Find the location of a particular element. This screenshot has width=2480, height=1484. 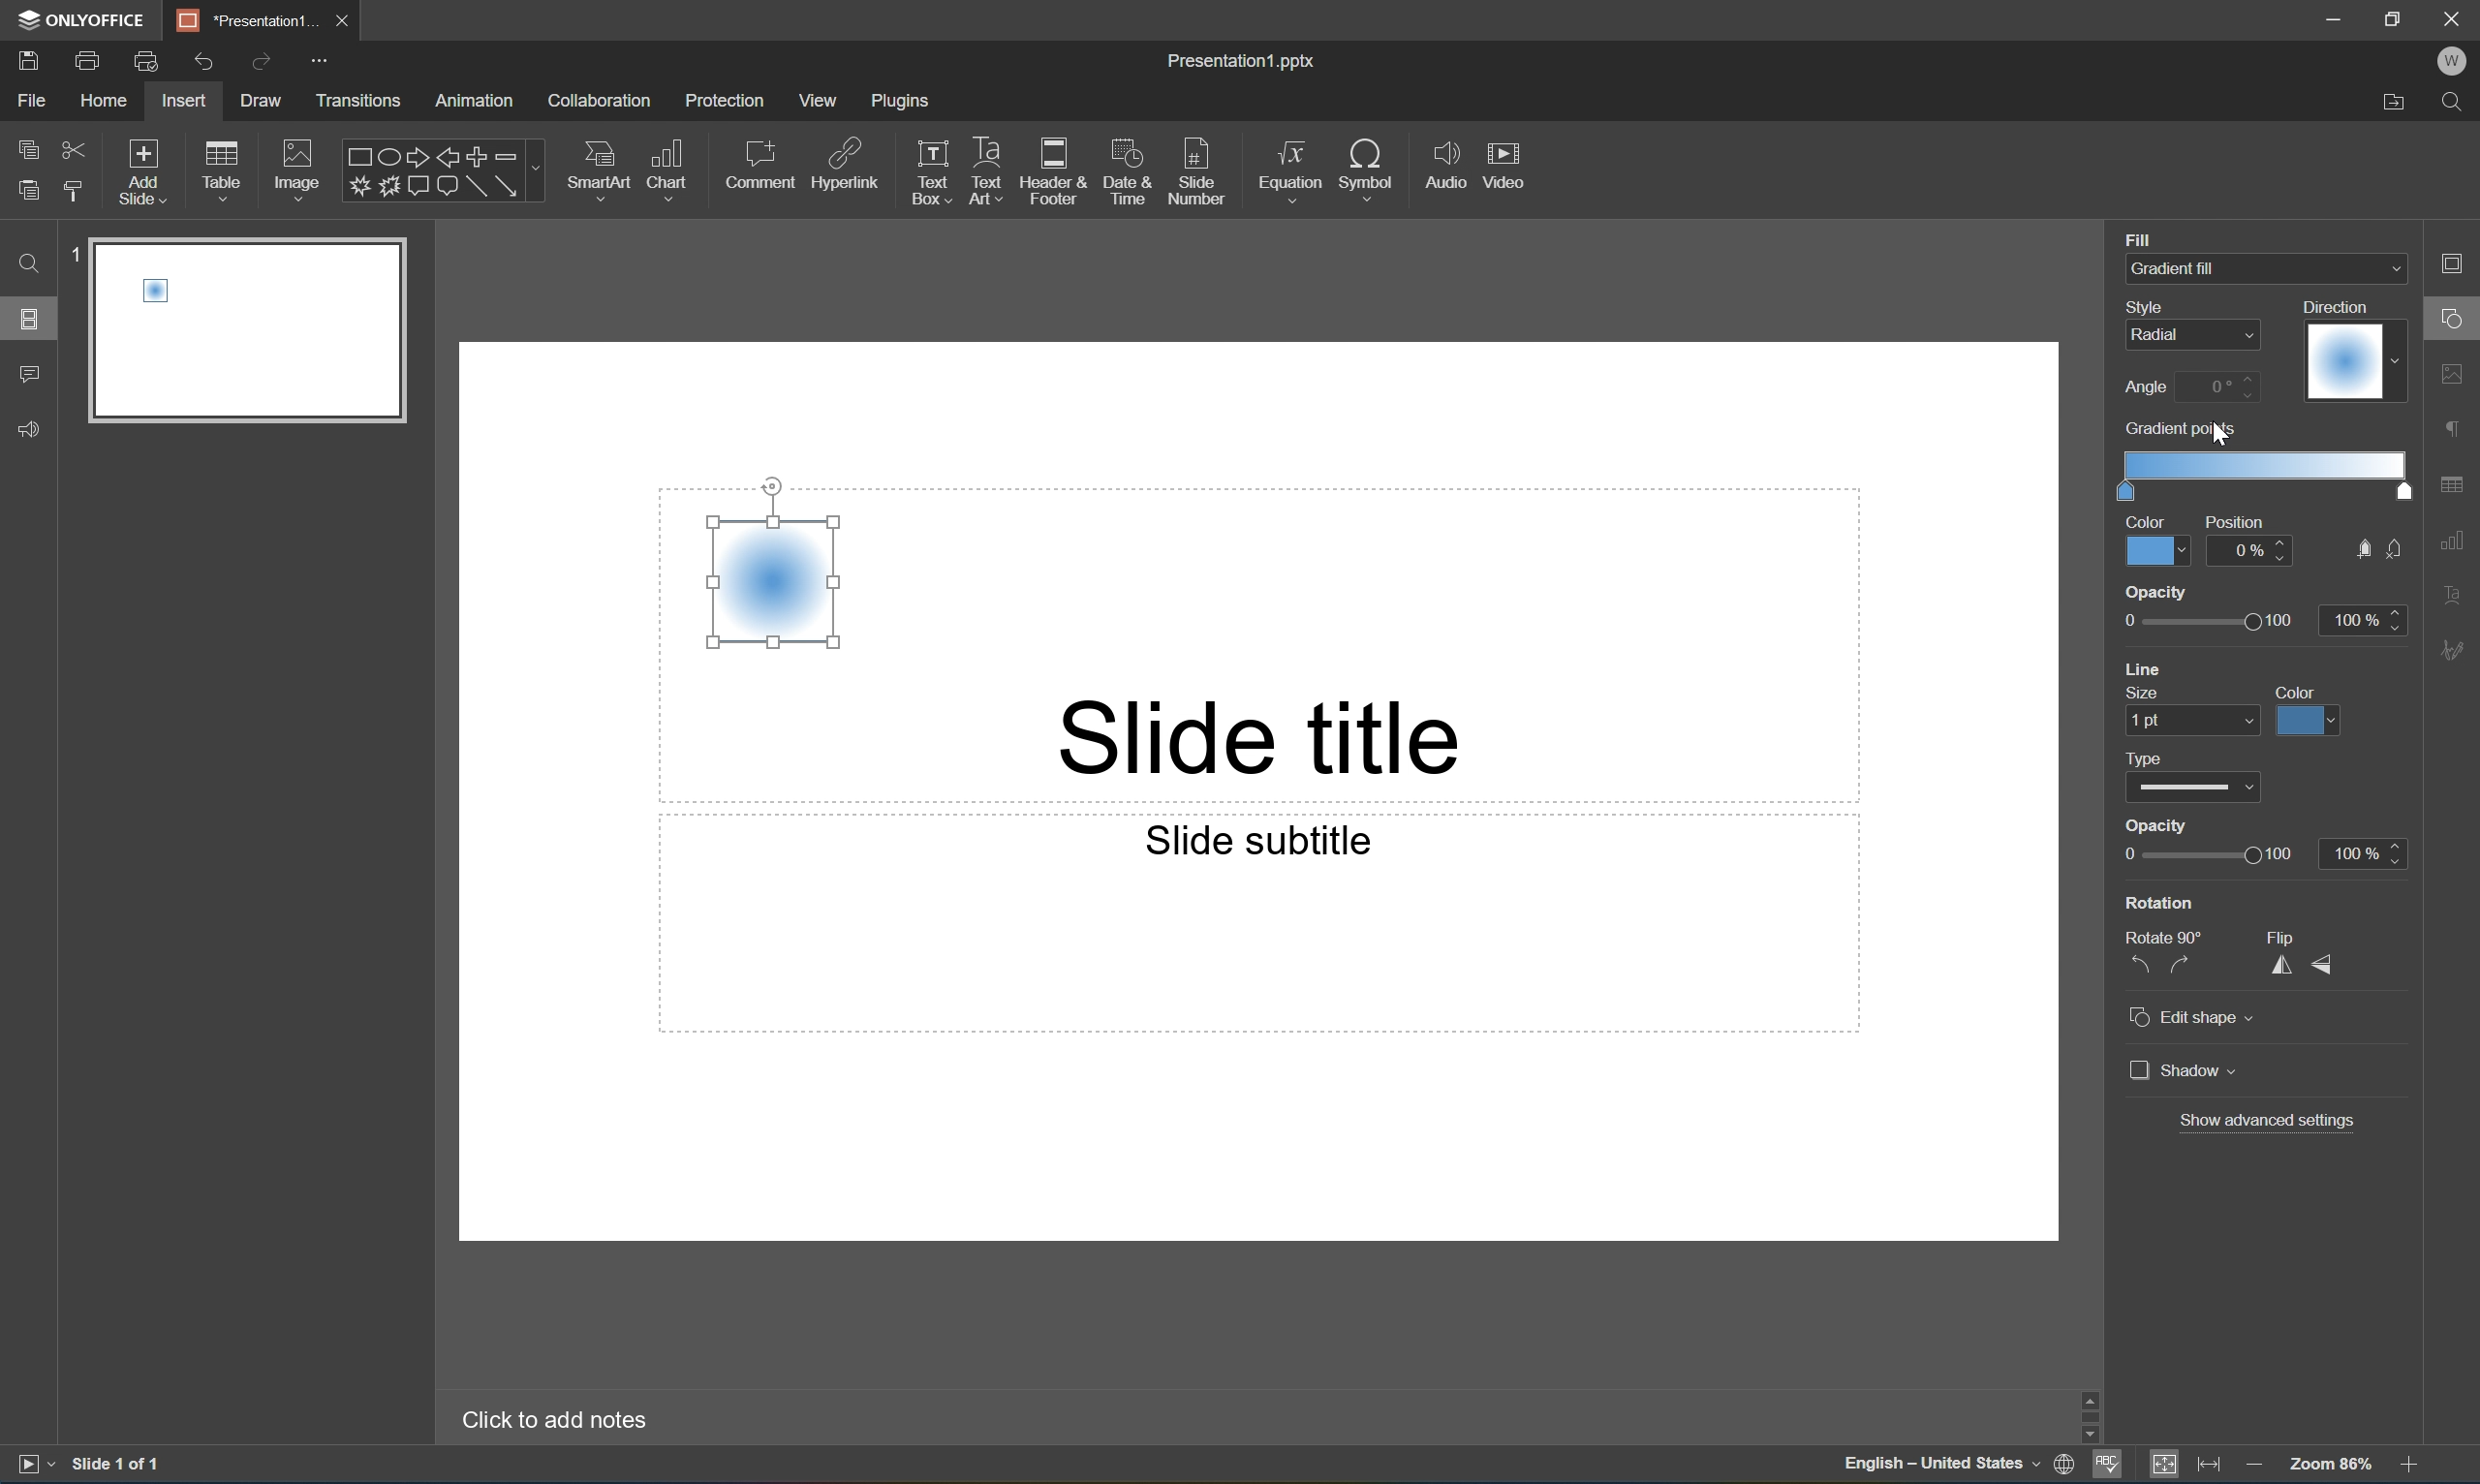

Gradient fill is located at coordinates (2207, 268).